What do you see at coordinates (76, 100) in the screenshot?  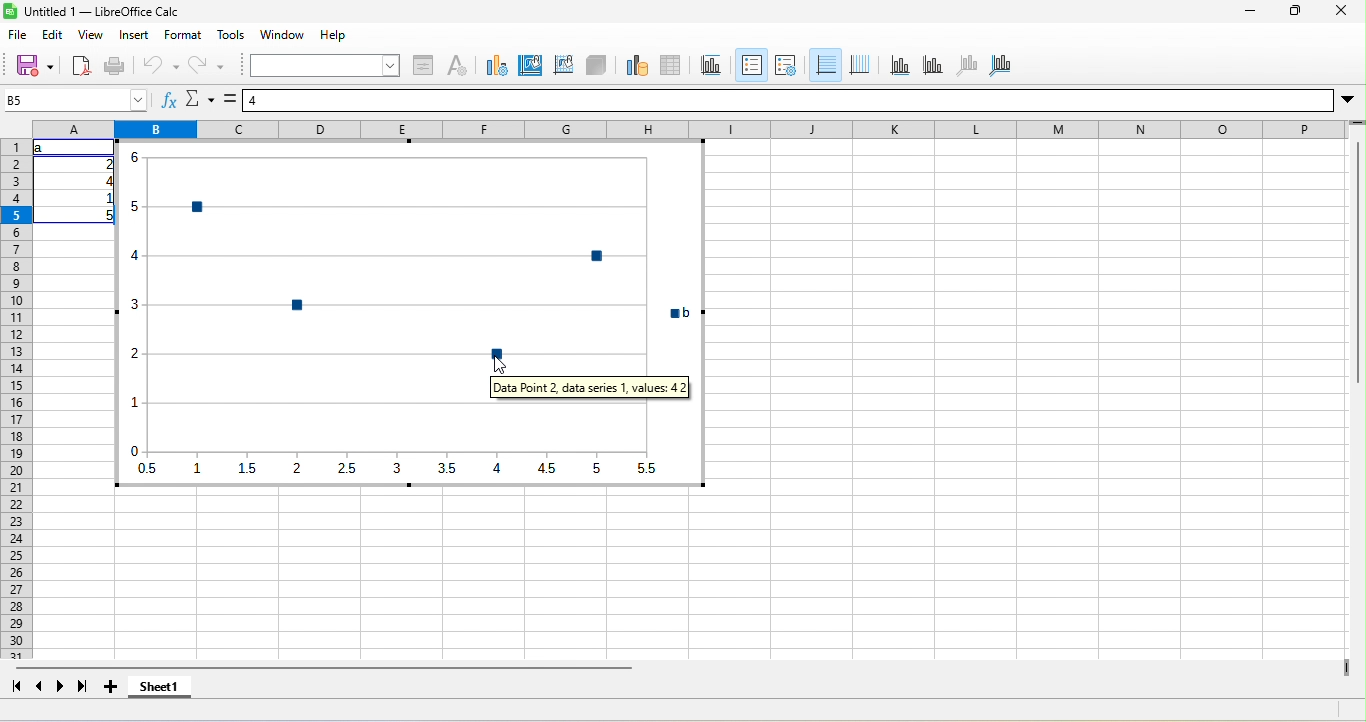 I see `name box` at bounding box center [76, 100].